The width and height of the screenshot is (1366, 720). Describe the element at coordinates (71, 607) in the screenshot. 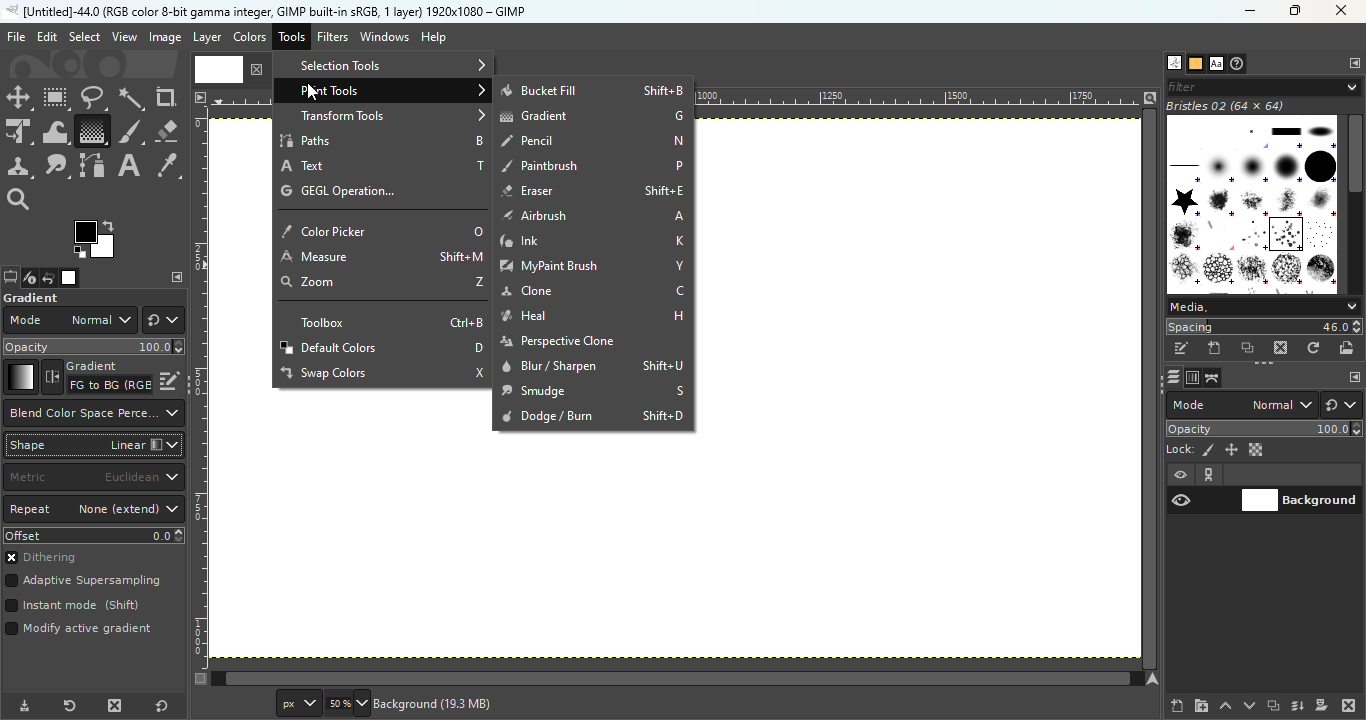

I see `Instant mode` at that location.